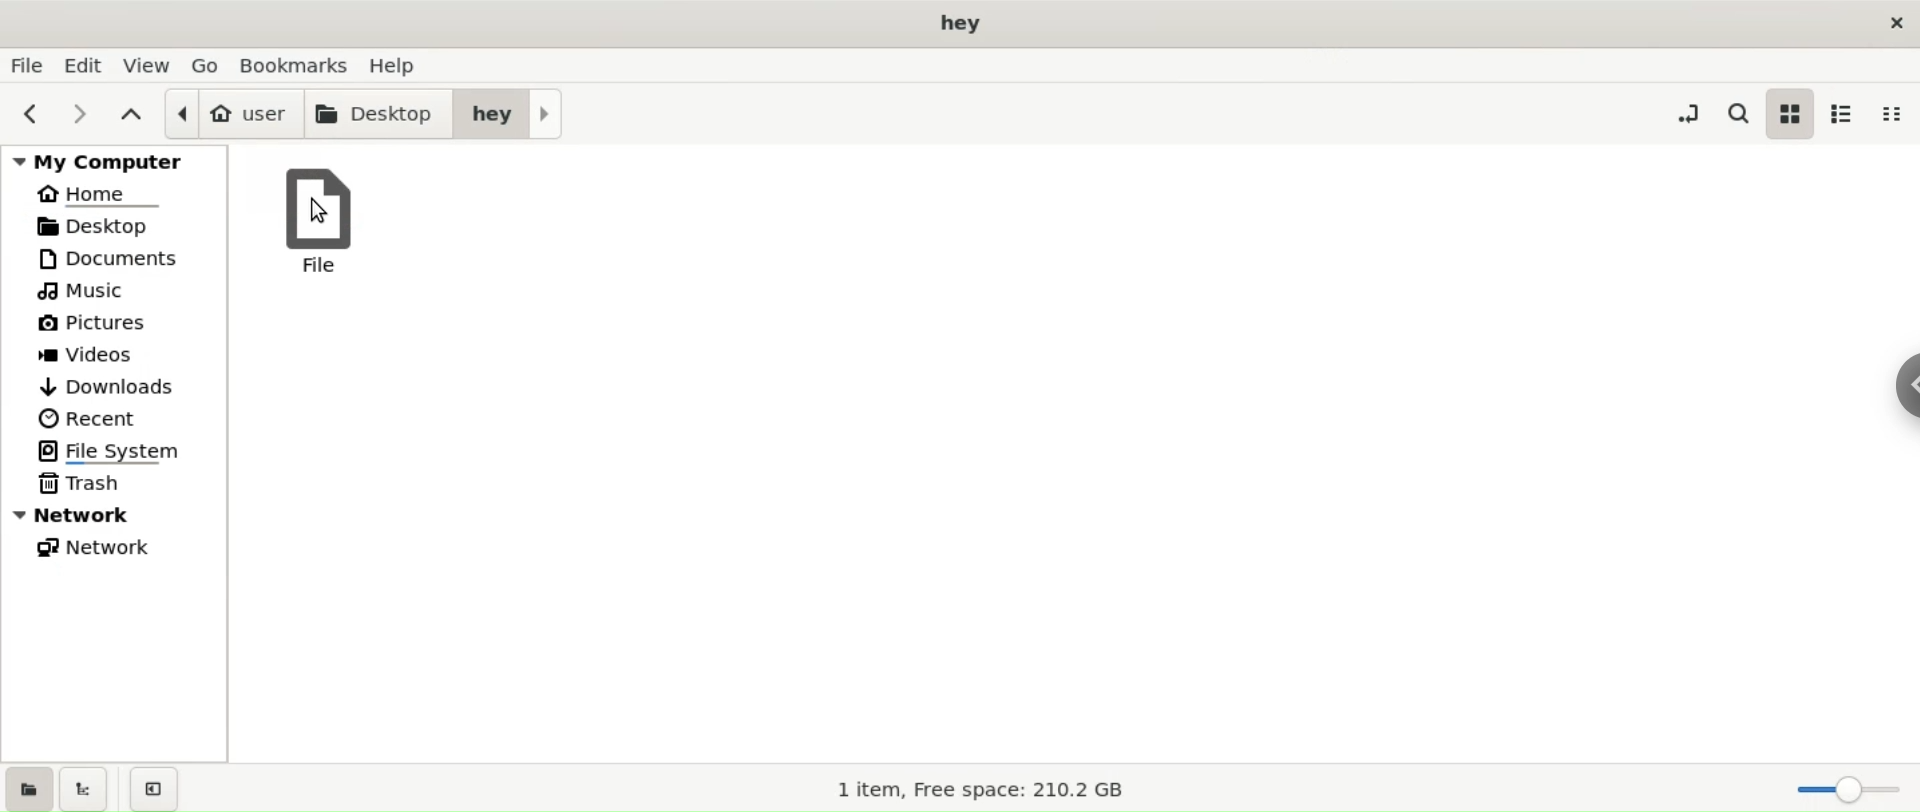 Image resolution: width=1920 pixels, height=812 pixels. I want to click on file system, so click(121, 451).